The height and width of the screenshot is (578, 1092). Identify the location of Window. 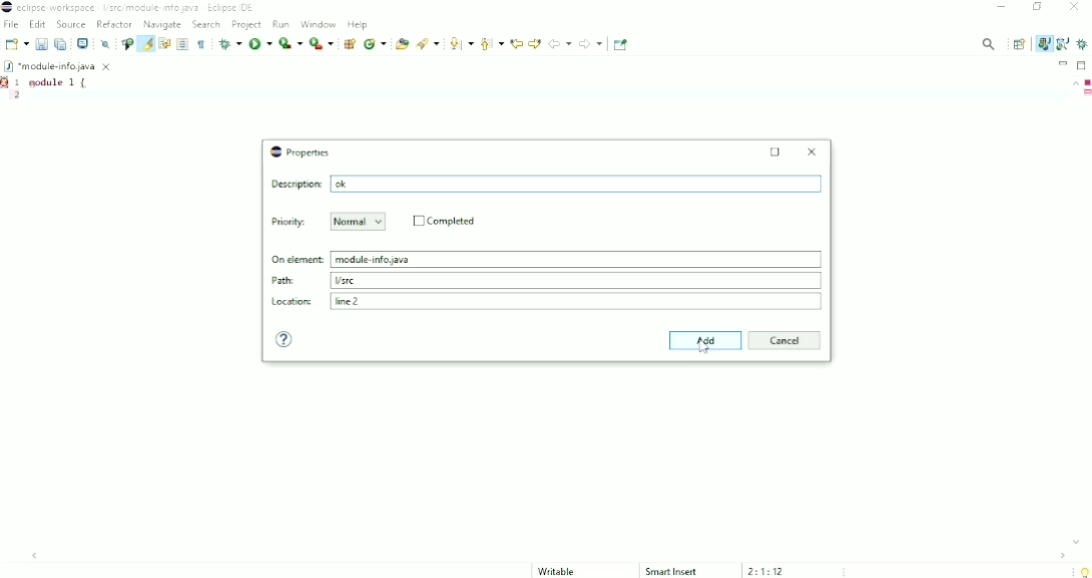
(319, 23).